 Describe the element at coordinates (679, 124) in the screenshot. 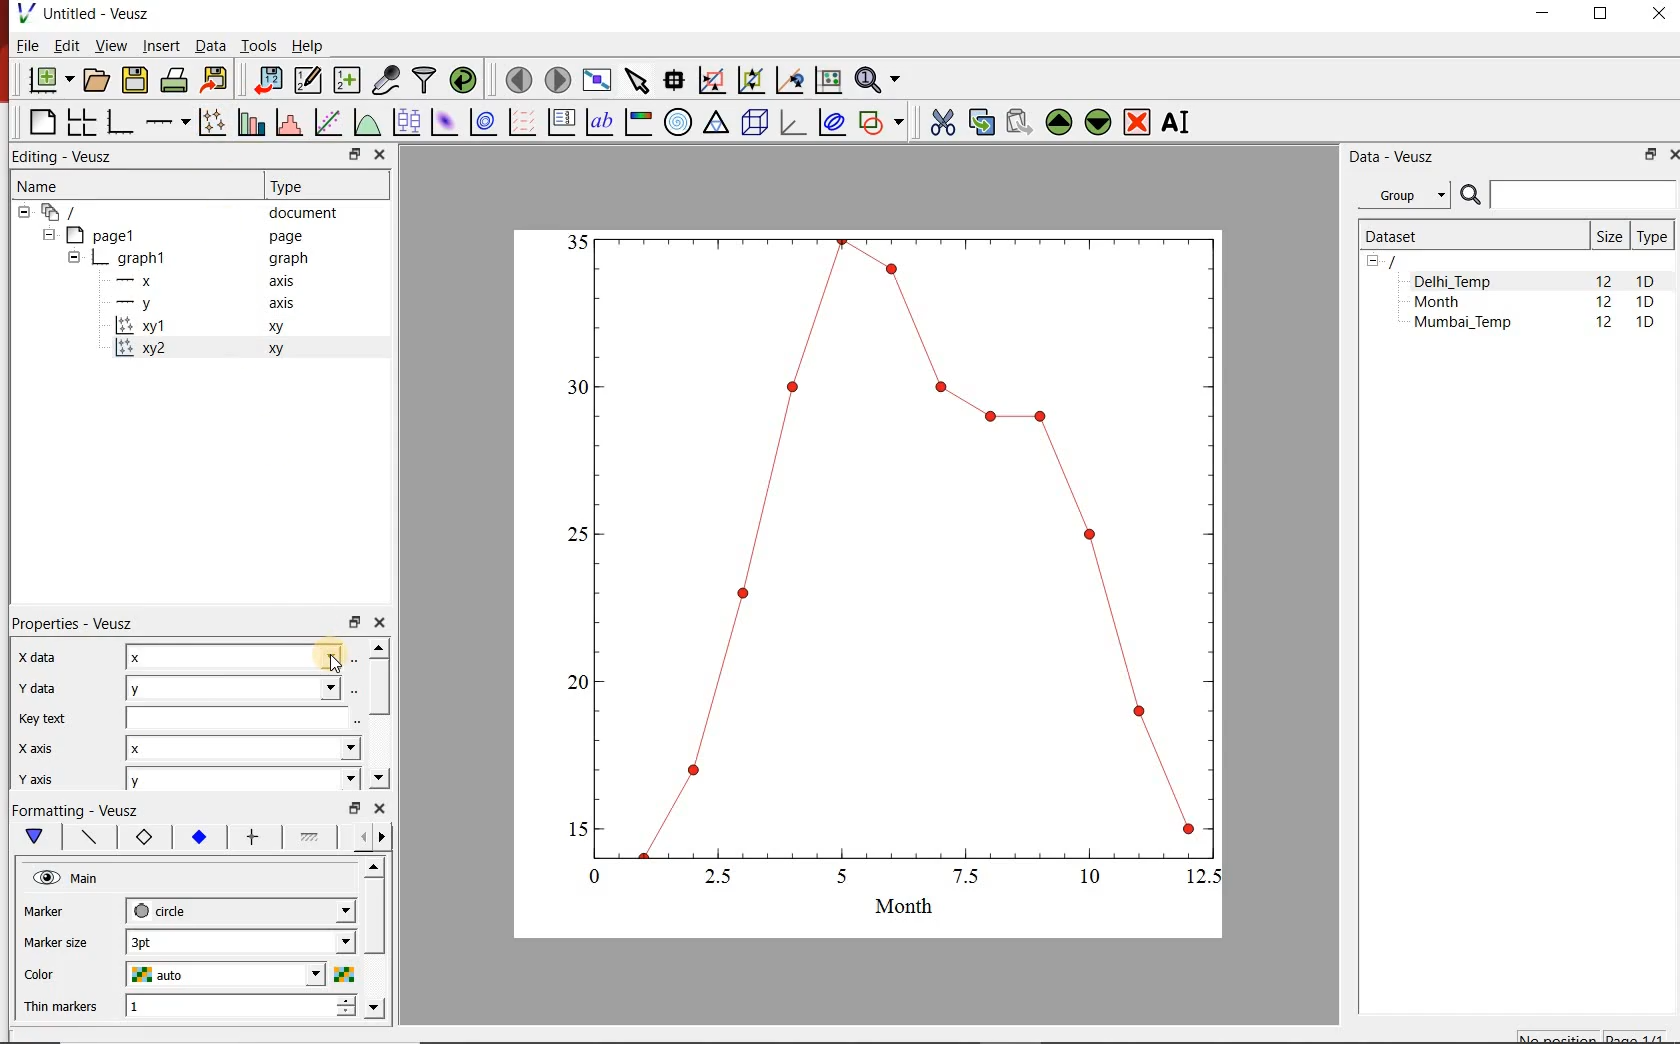

I see `polar graph` at that location.